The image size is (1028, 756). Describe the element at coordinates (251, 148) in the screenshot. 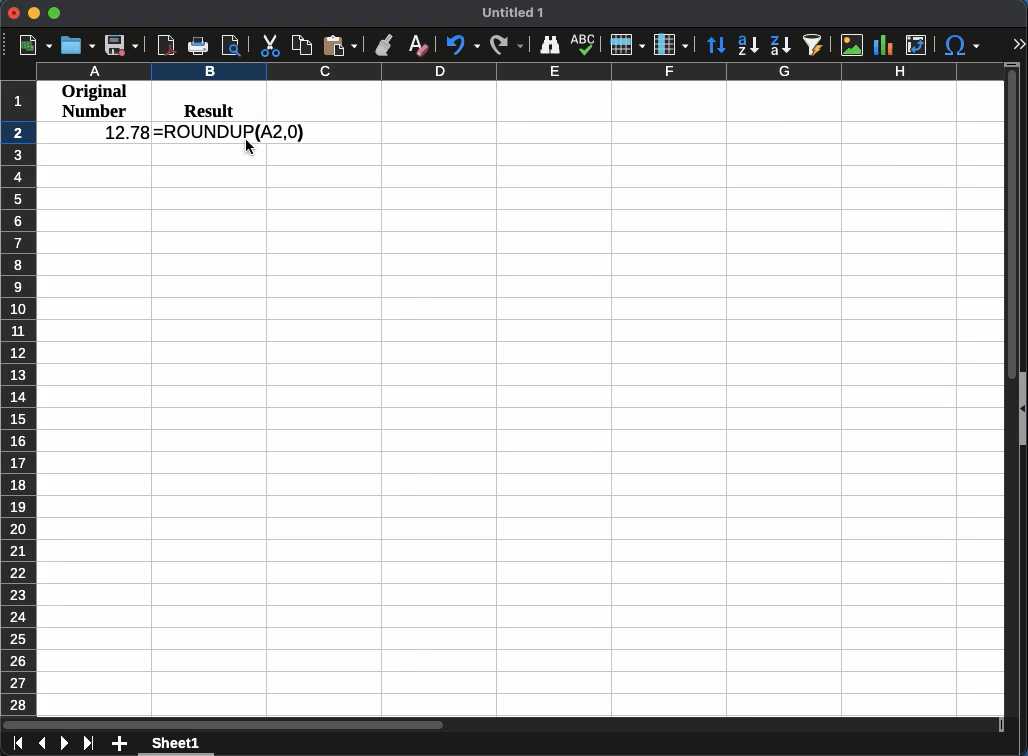

I see `cursor` at that location.